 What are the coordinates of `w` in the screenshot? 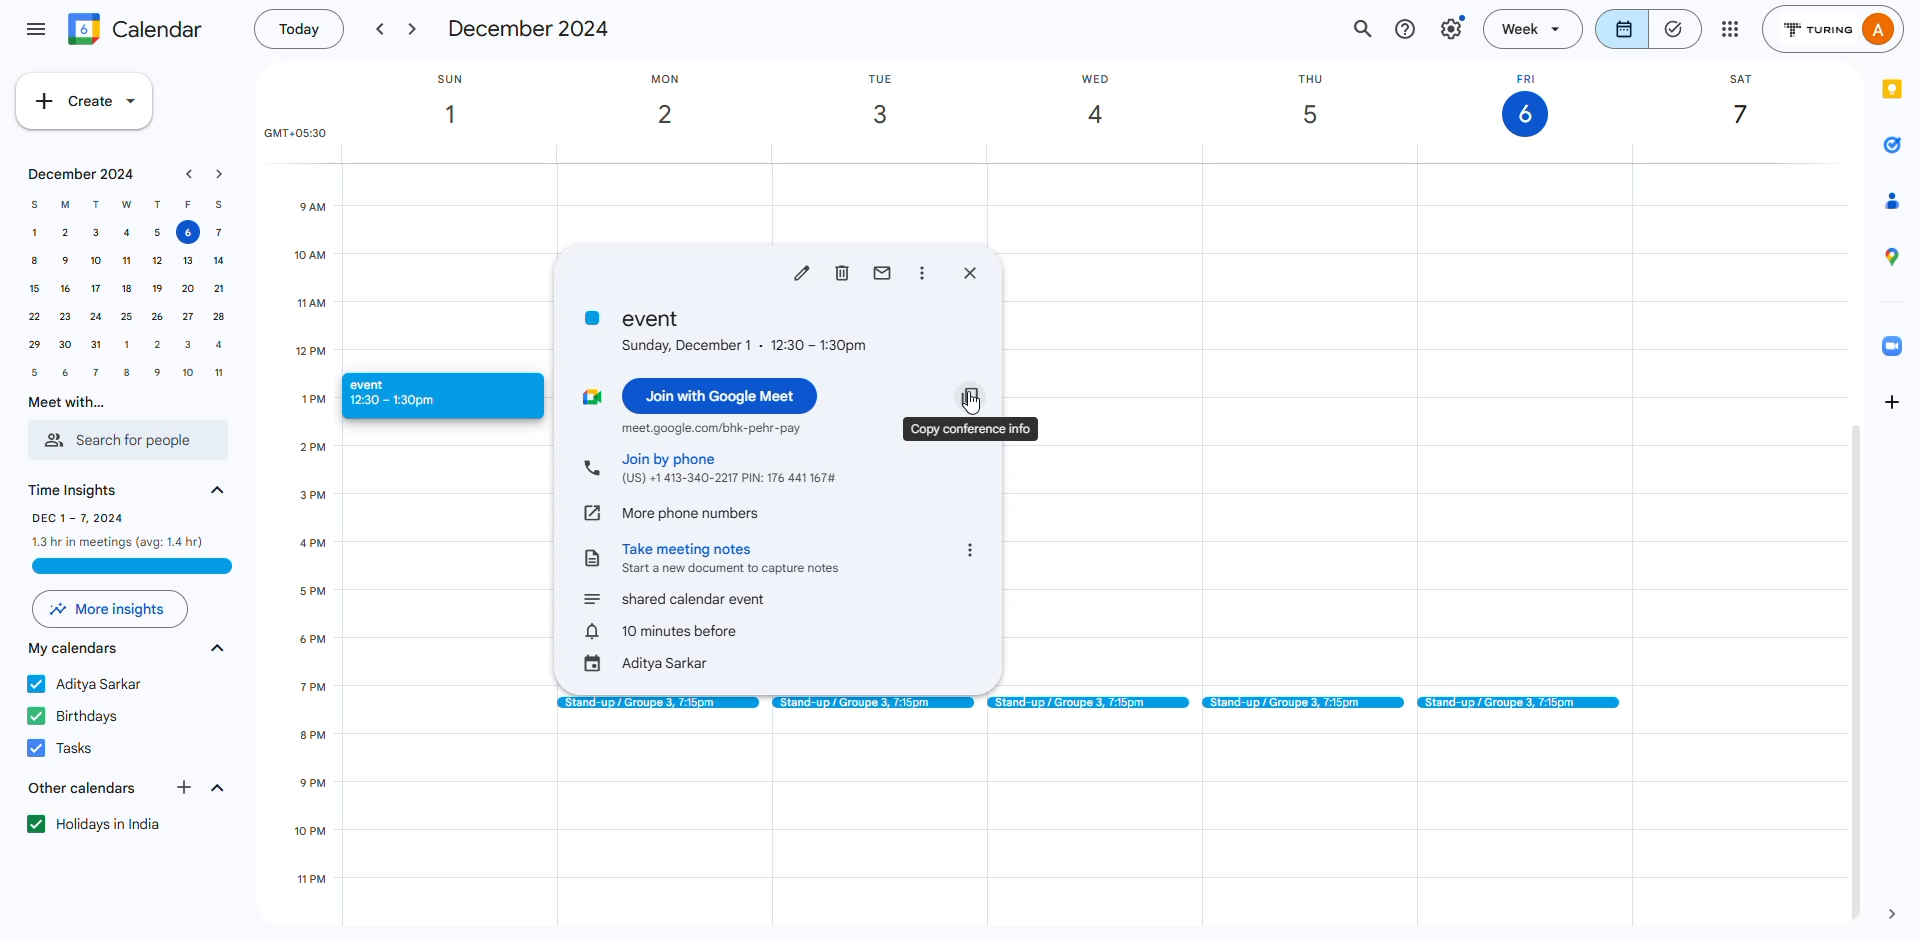 It's located at (125, 205).